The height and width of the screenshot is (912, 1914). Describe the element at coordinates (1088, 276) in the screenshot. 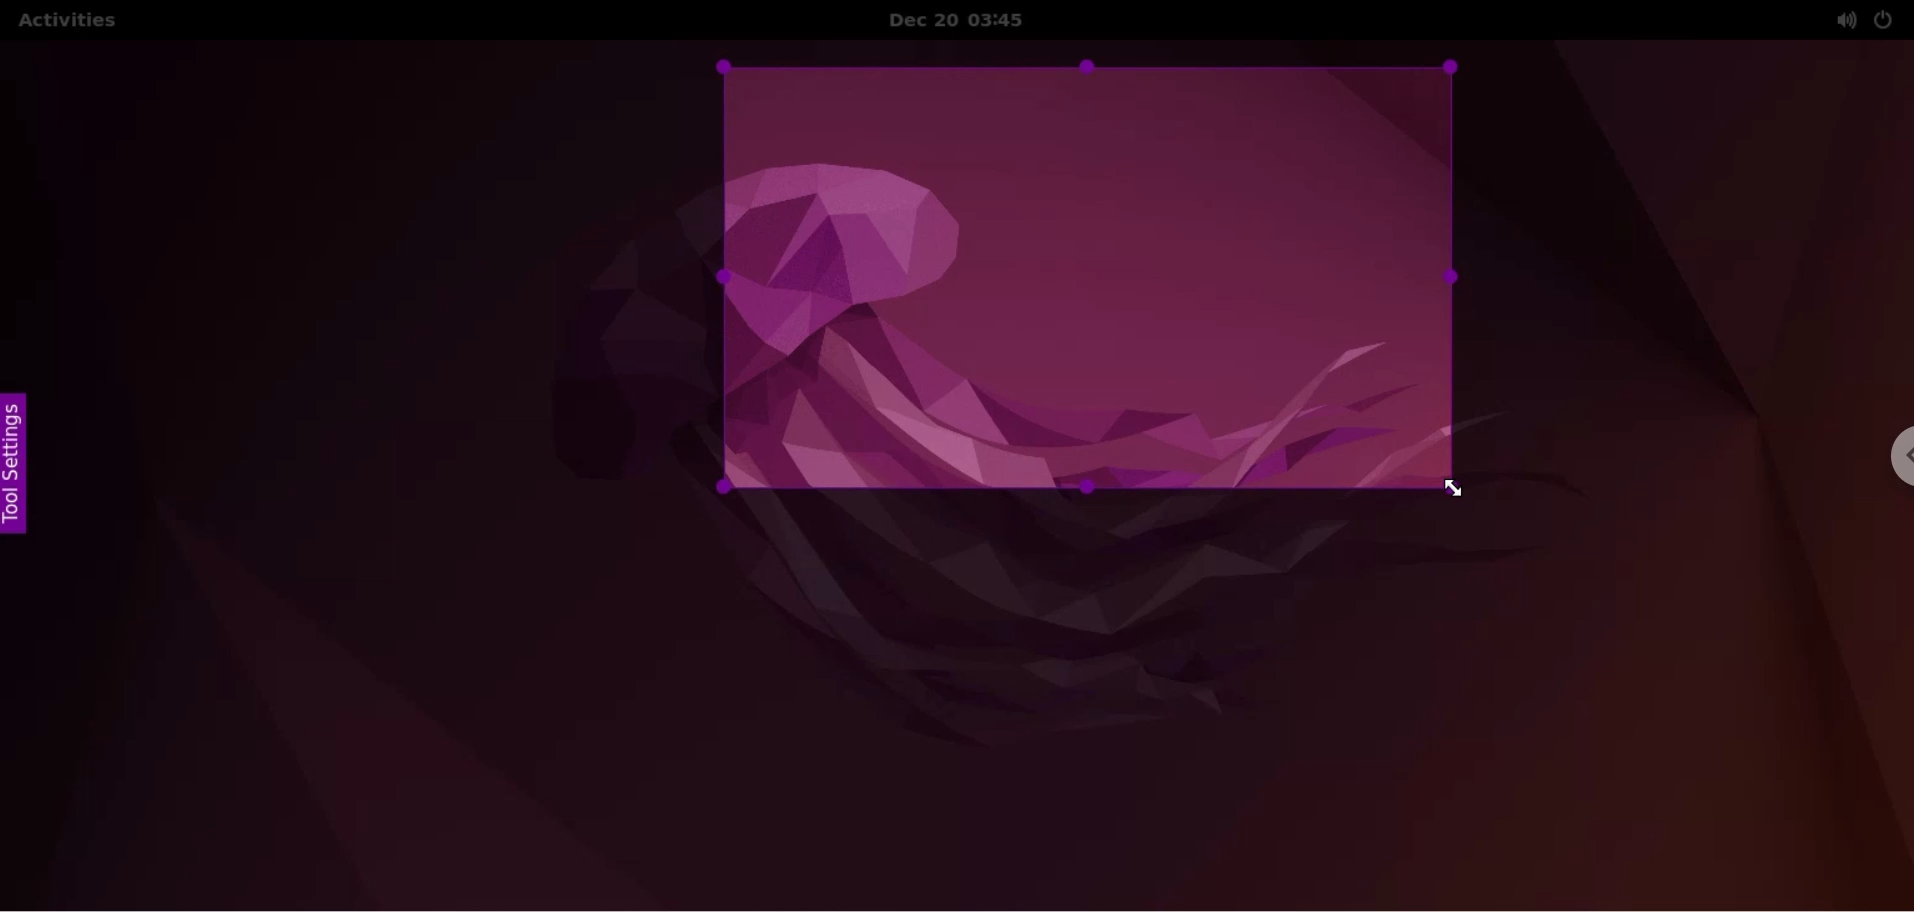

I see `selected capture area` at that location.